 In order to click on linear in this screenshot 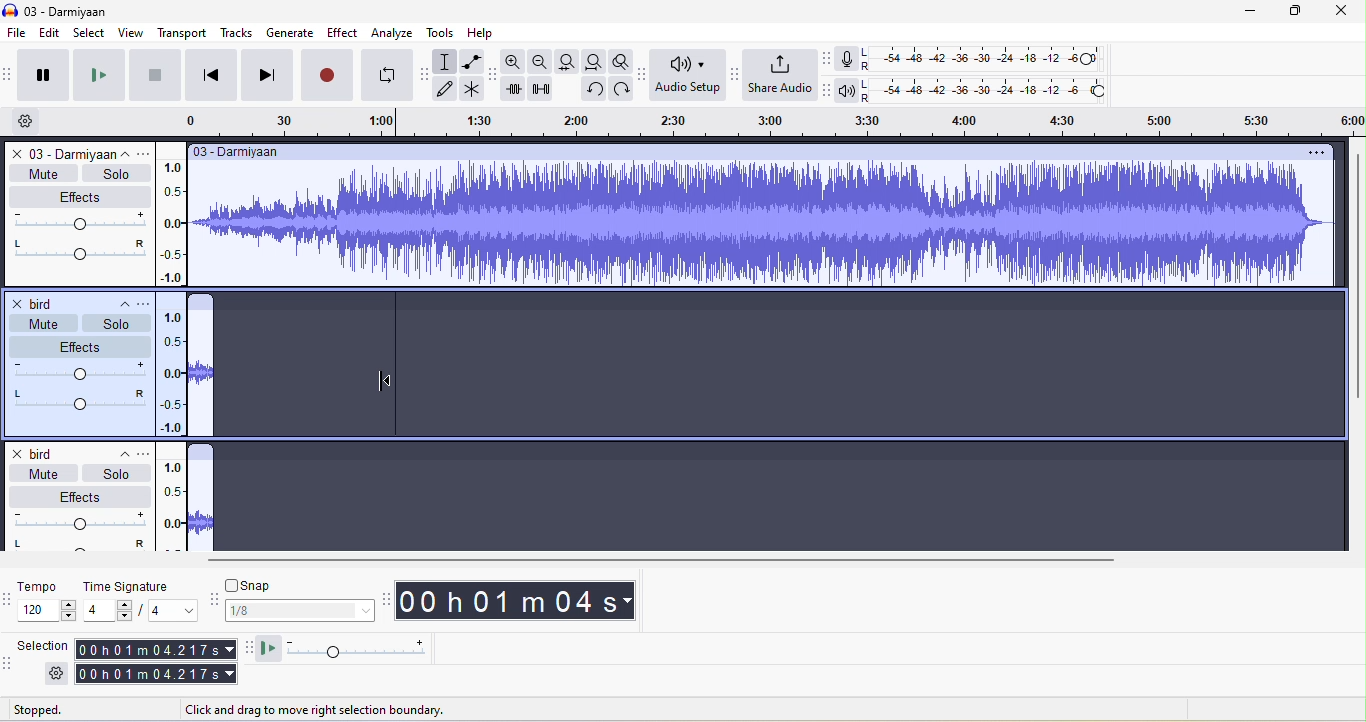, I will do `click(173, 506)`.